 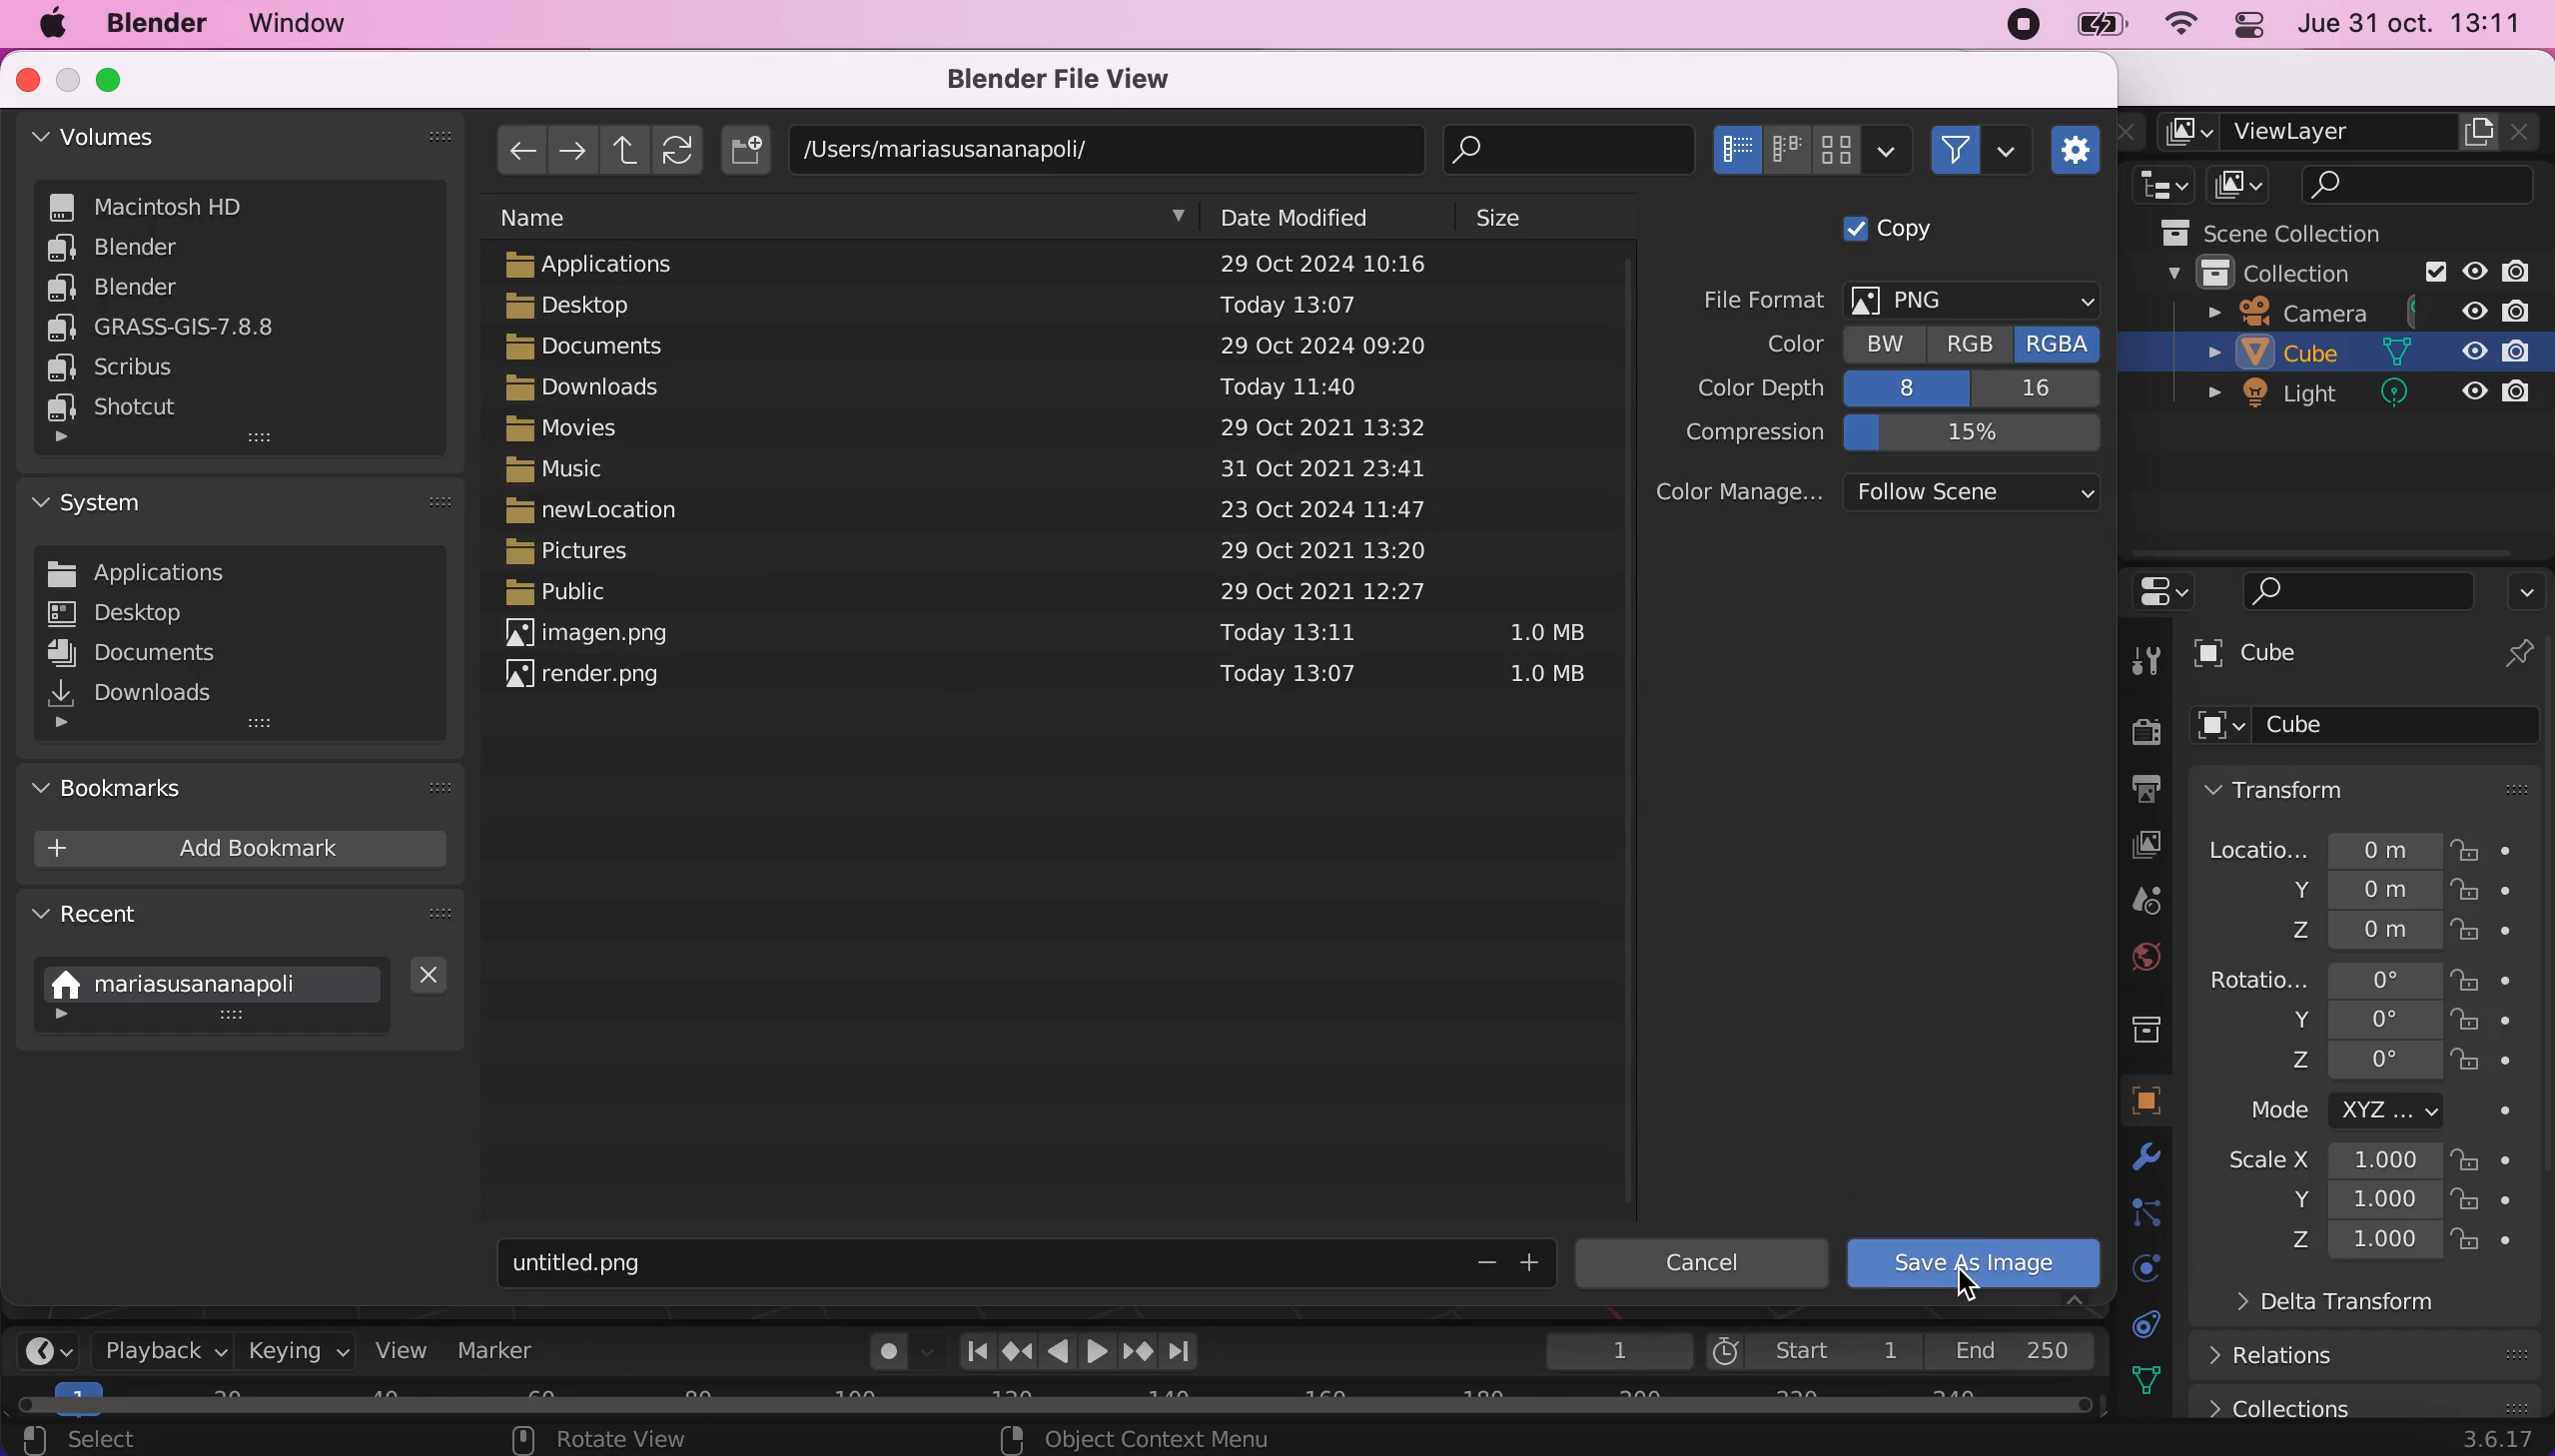 I want to click on name, so click(x=843, y=218).